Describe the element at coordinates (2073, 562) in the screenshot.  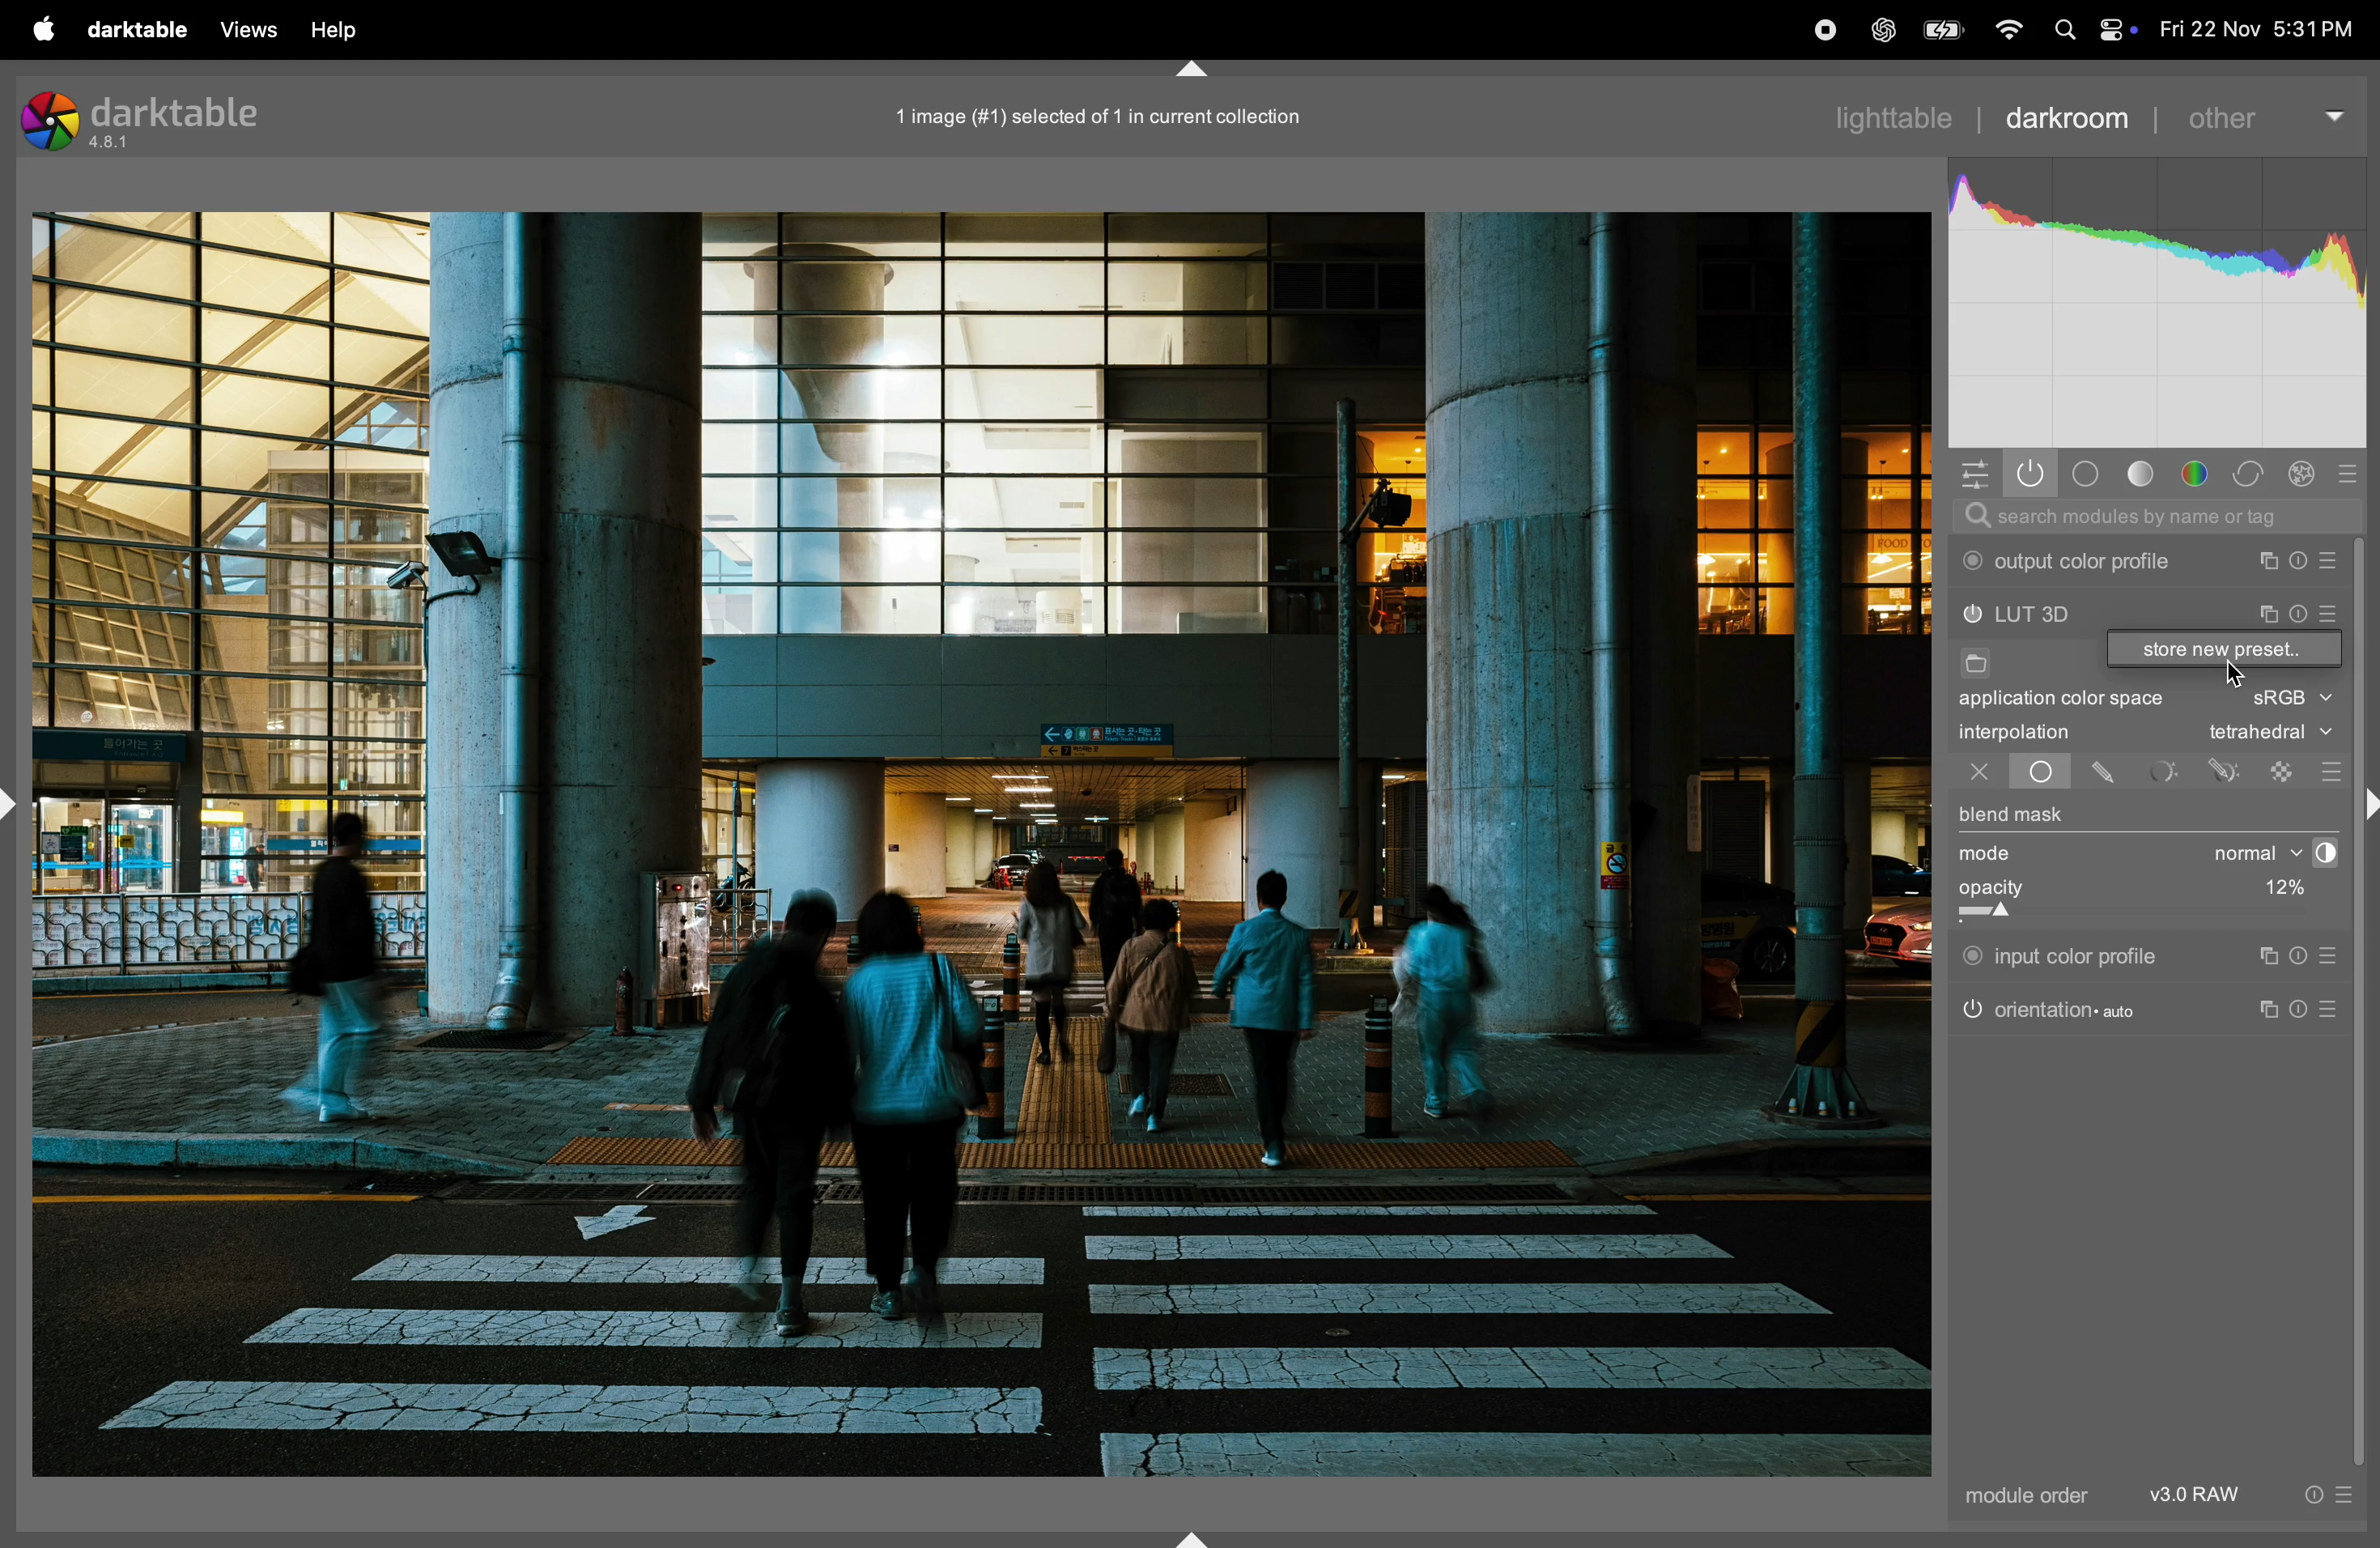
I see `output color profile` at that location.